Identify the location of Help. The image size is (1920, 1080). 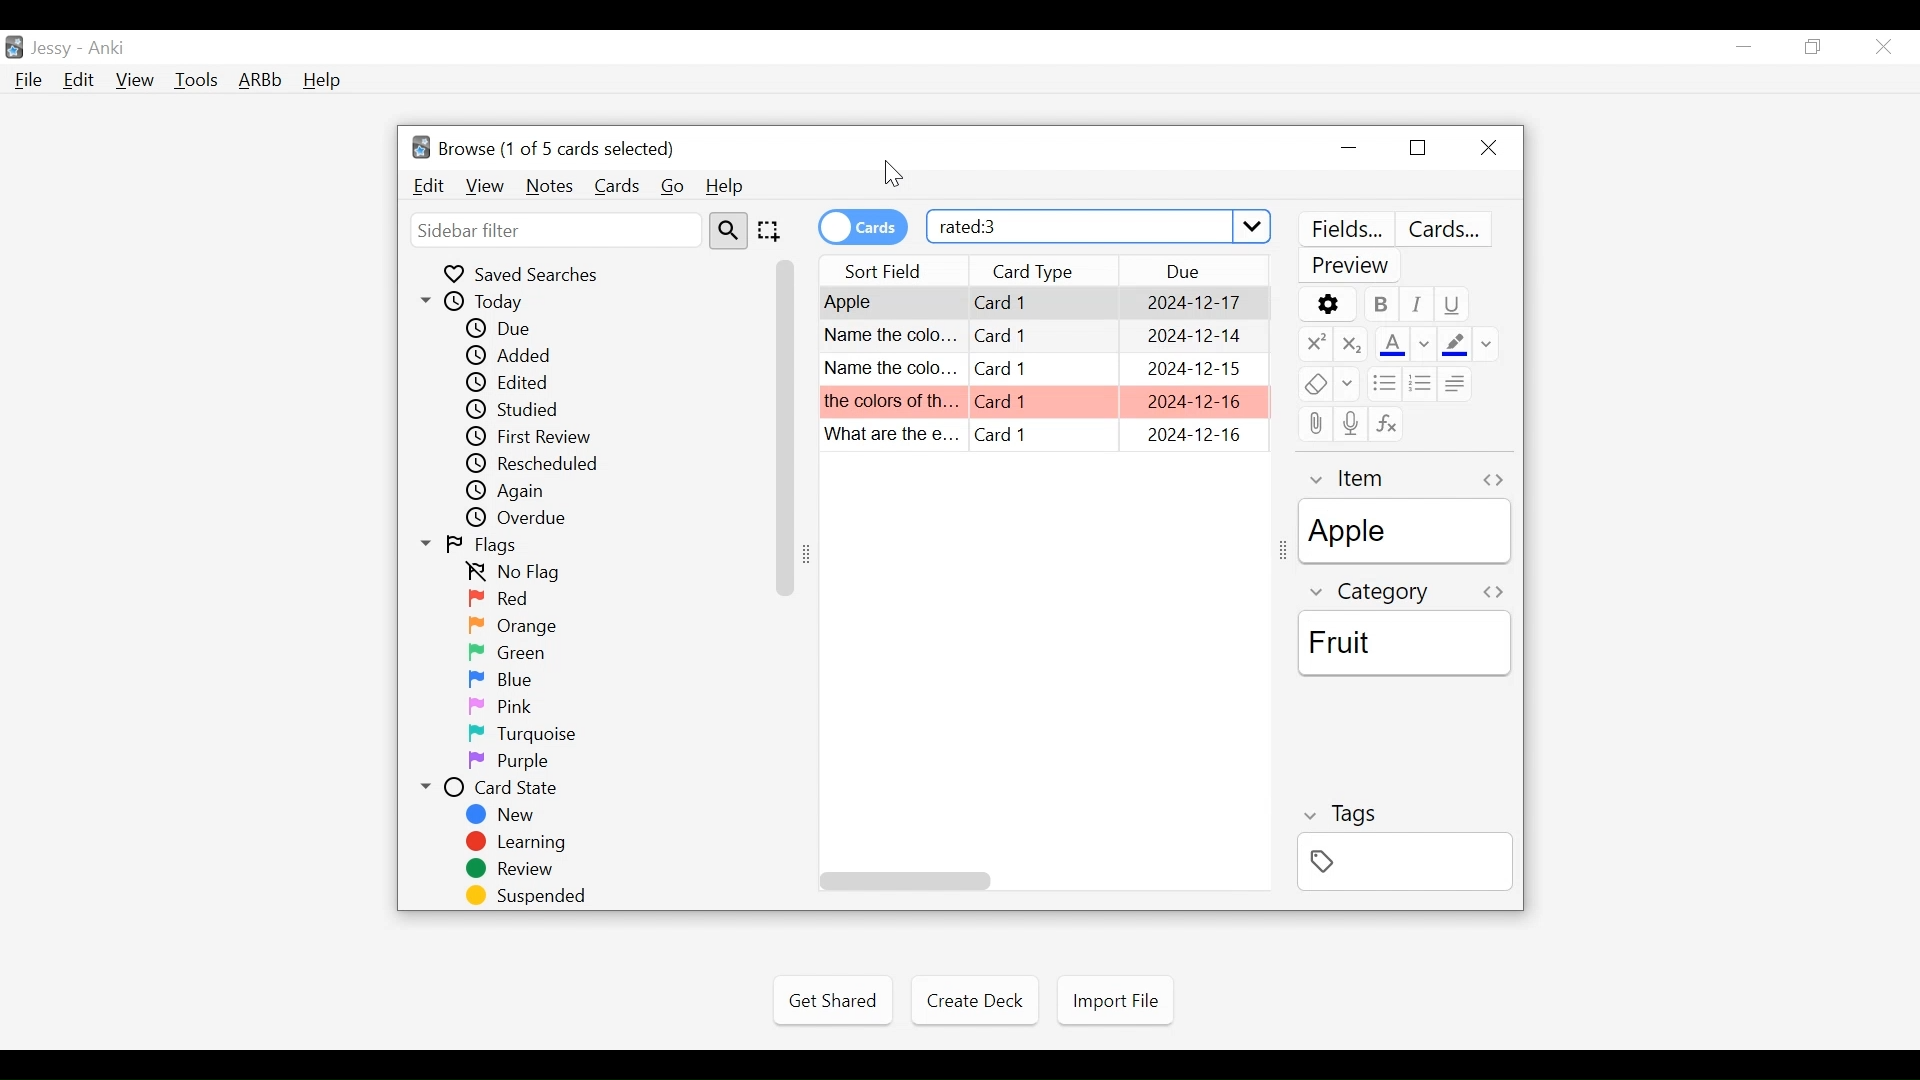
(730, 187).